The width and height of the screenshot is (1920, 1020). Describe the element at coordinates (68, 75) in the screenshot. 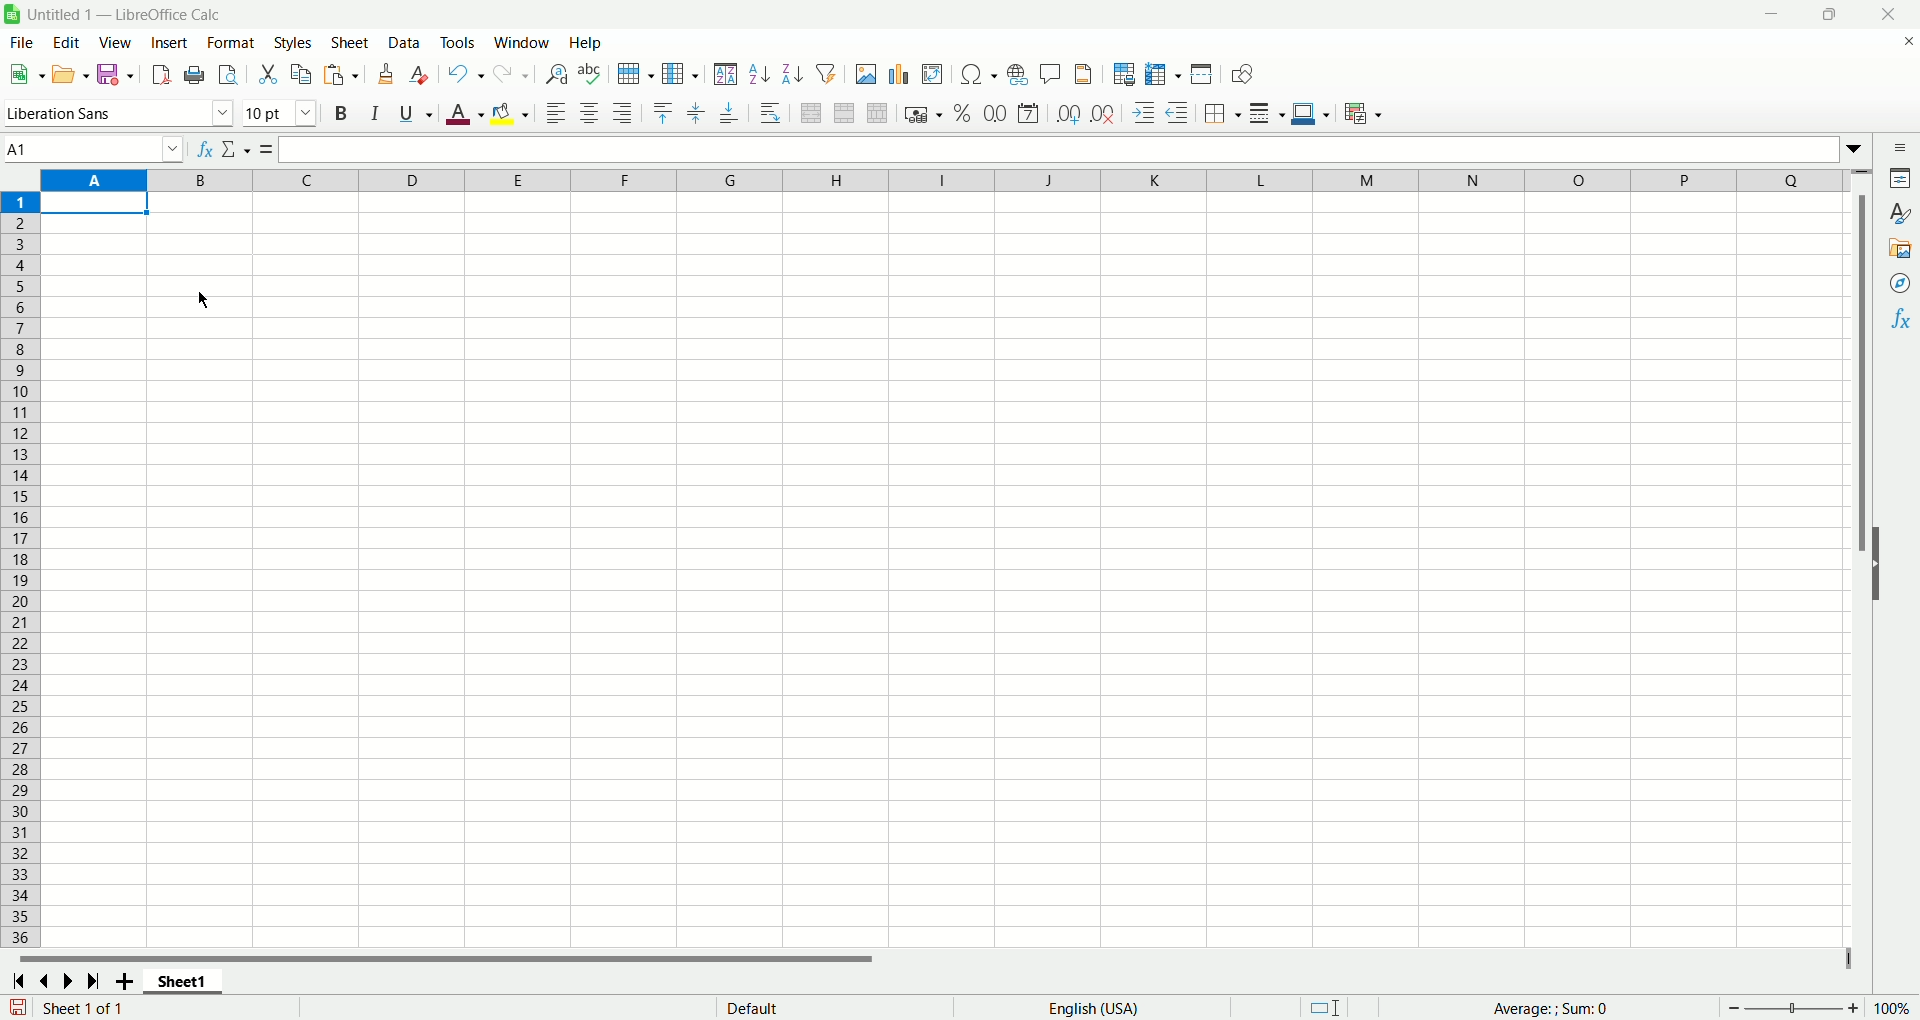

I see `open` at that location.